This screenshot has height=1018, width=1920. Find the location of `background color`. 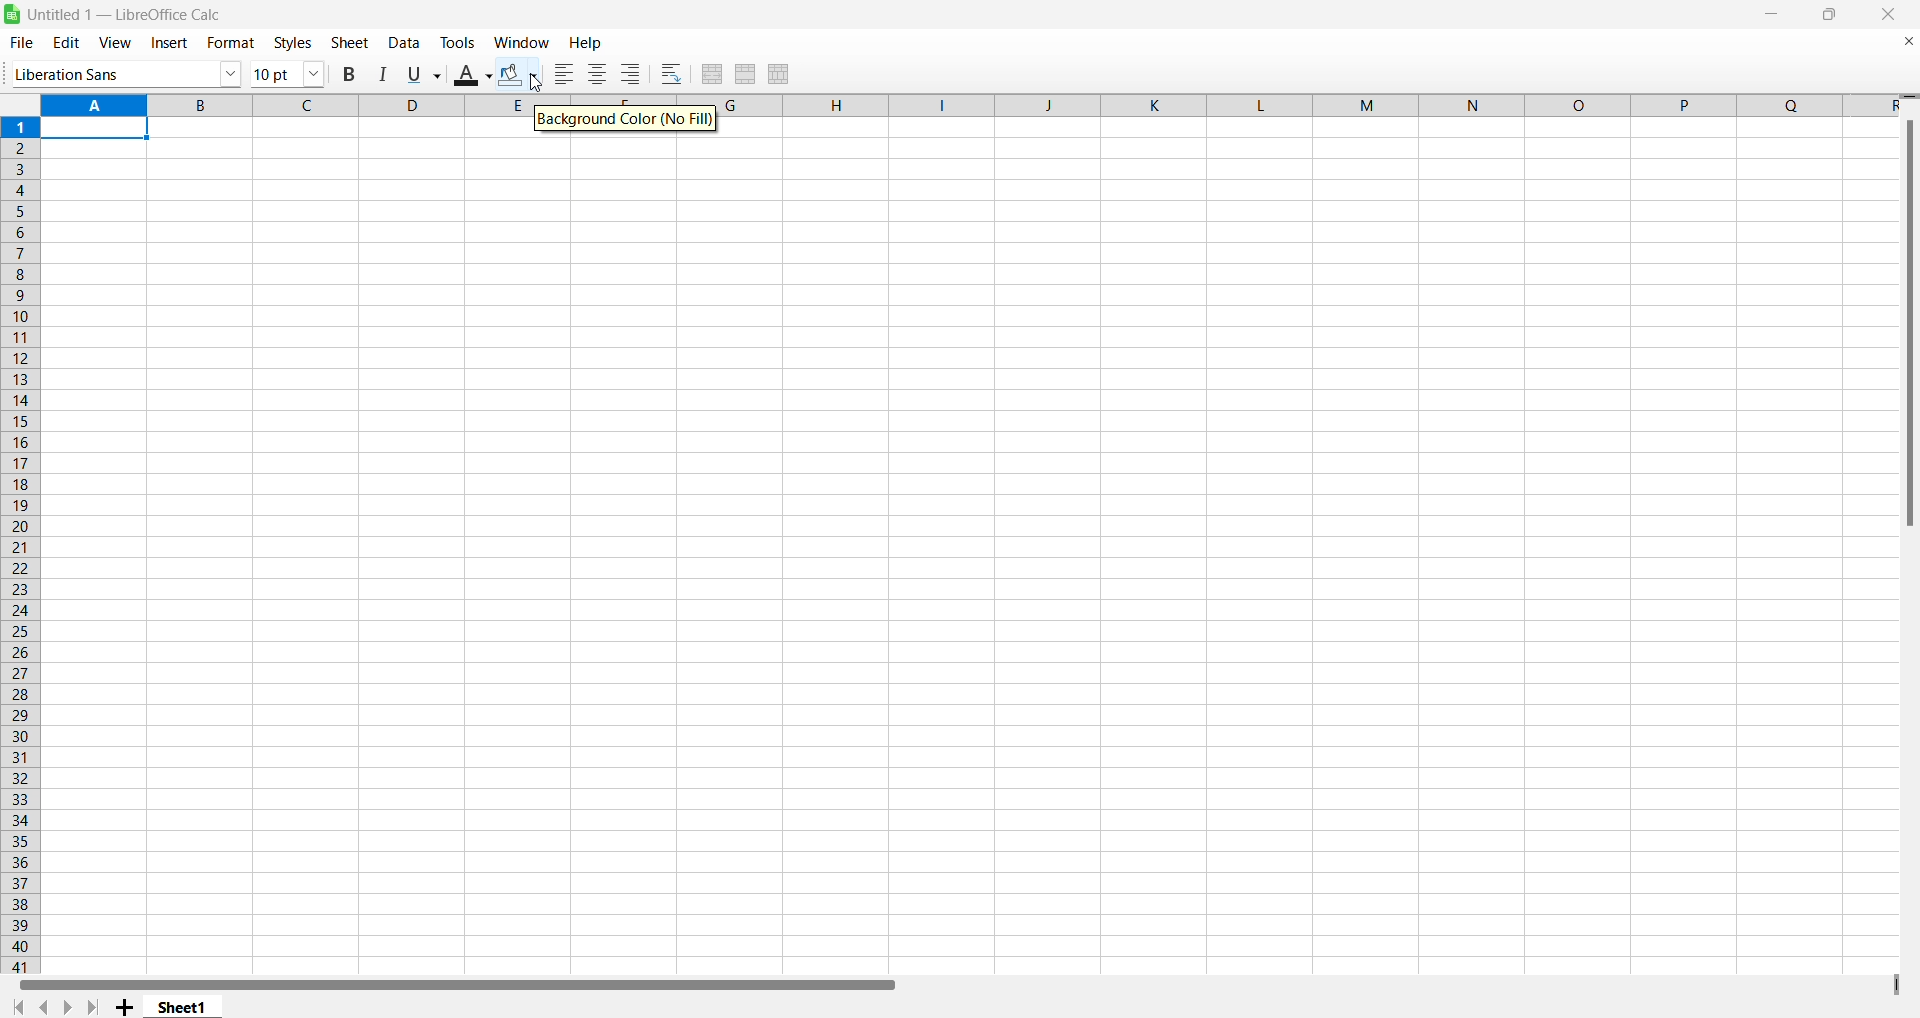

background color is located at coordinates (515, 72).